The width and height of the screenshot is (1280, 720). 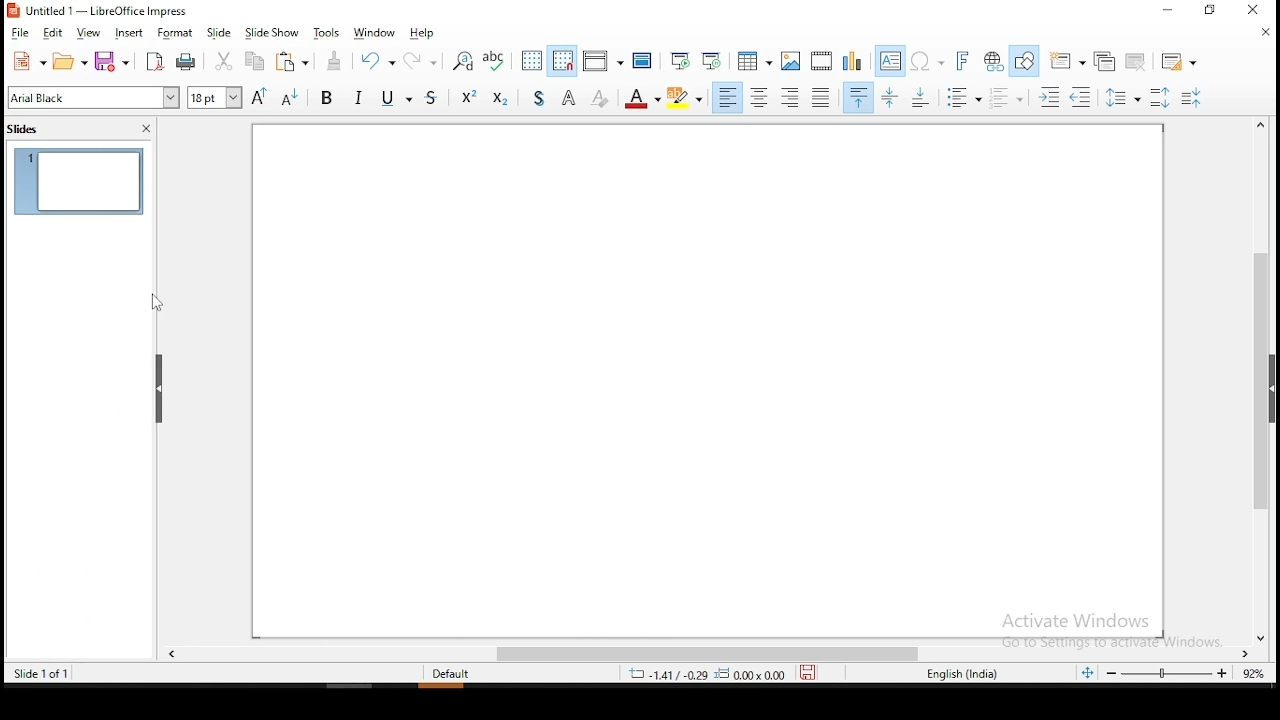 What do you see at coordinates (71, 60) in the screenshot?
I see `open` at bounding box center [71, 60].